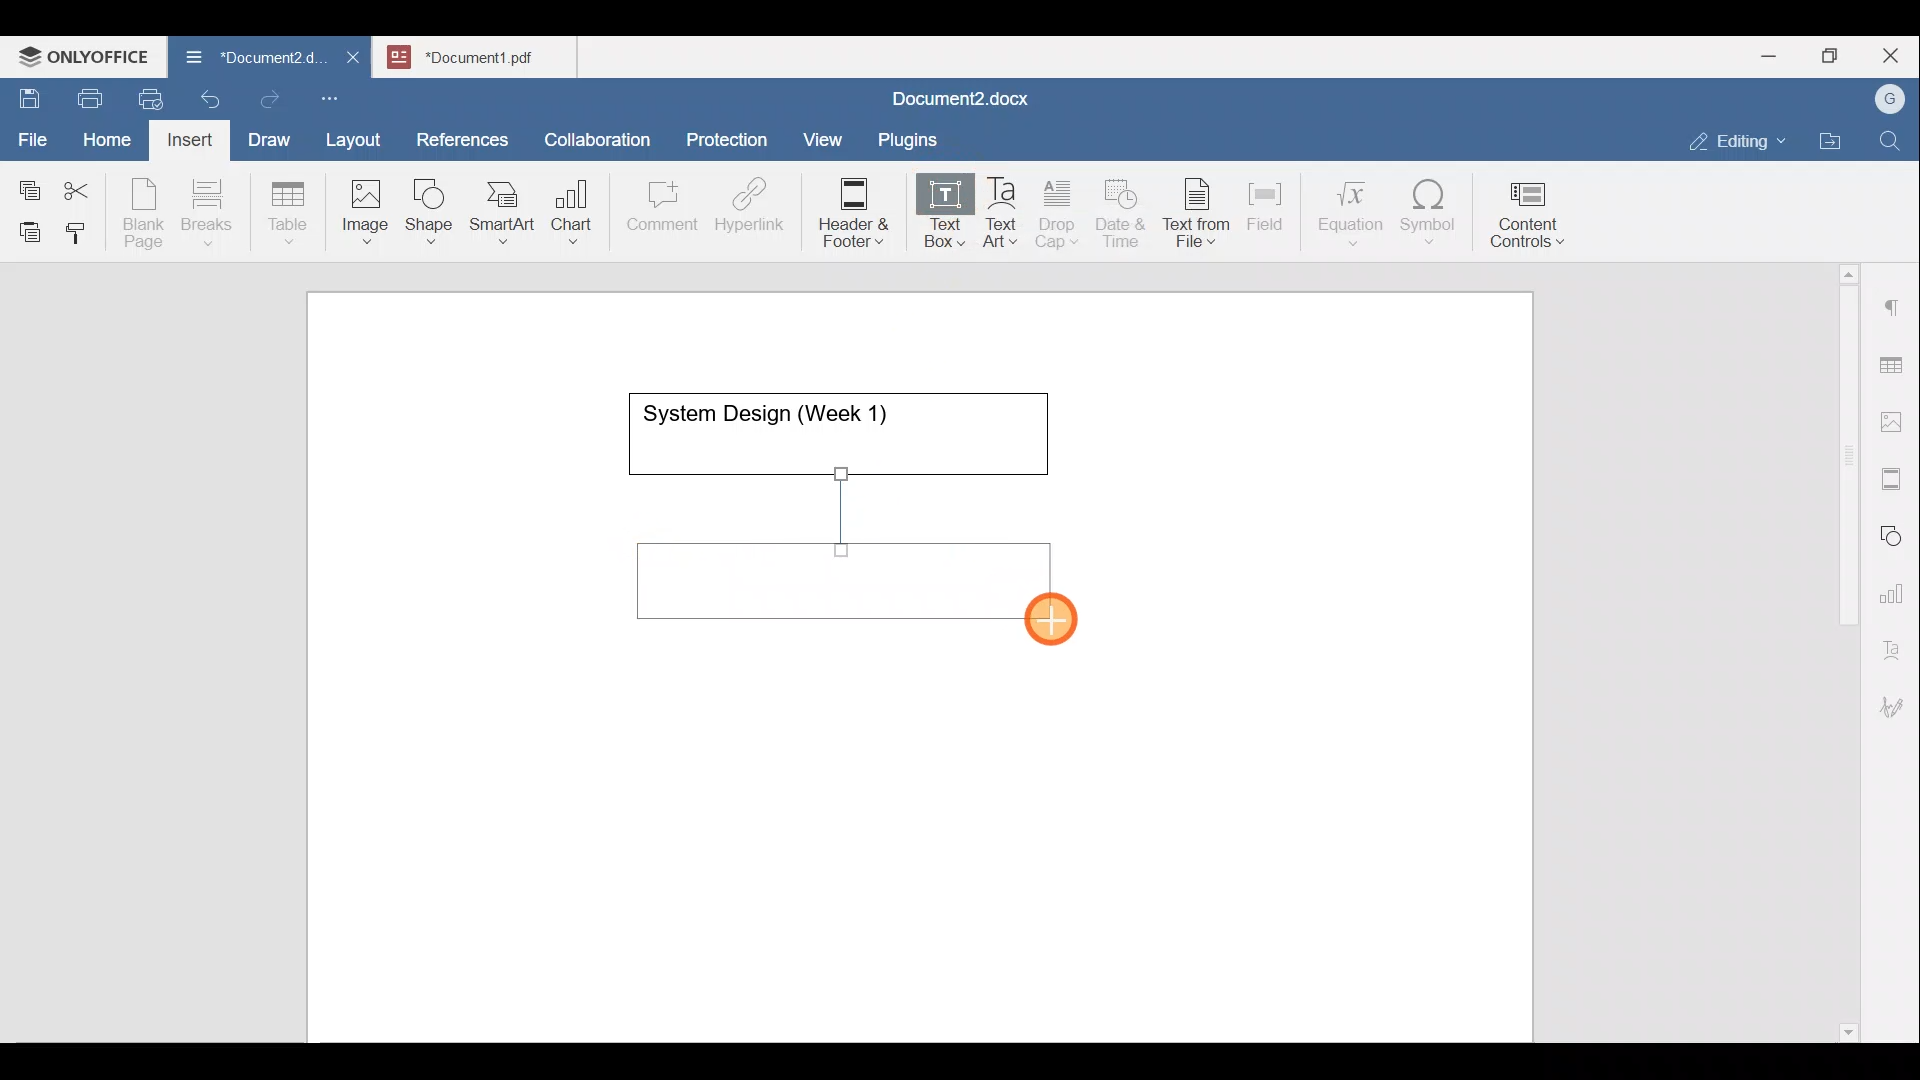 The height and width of the screenshot is (1080, 1920). I want to click on SmartArt, so click(499, 208).